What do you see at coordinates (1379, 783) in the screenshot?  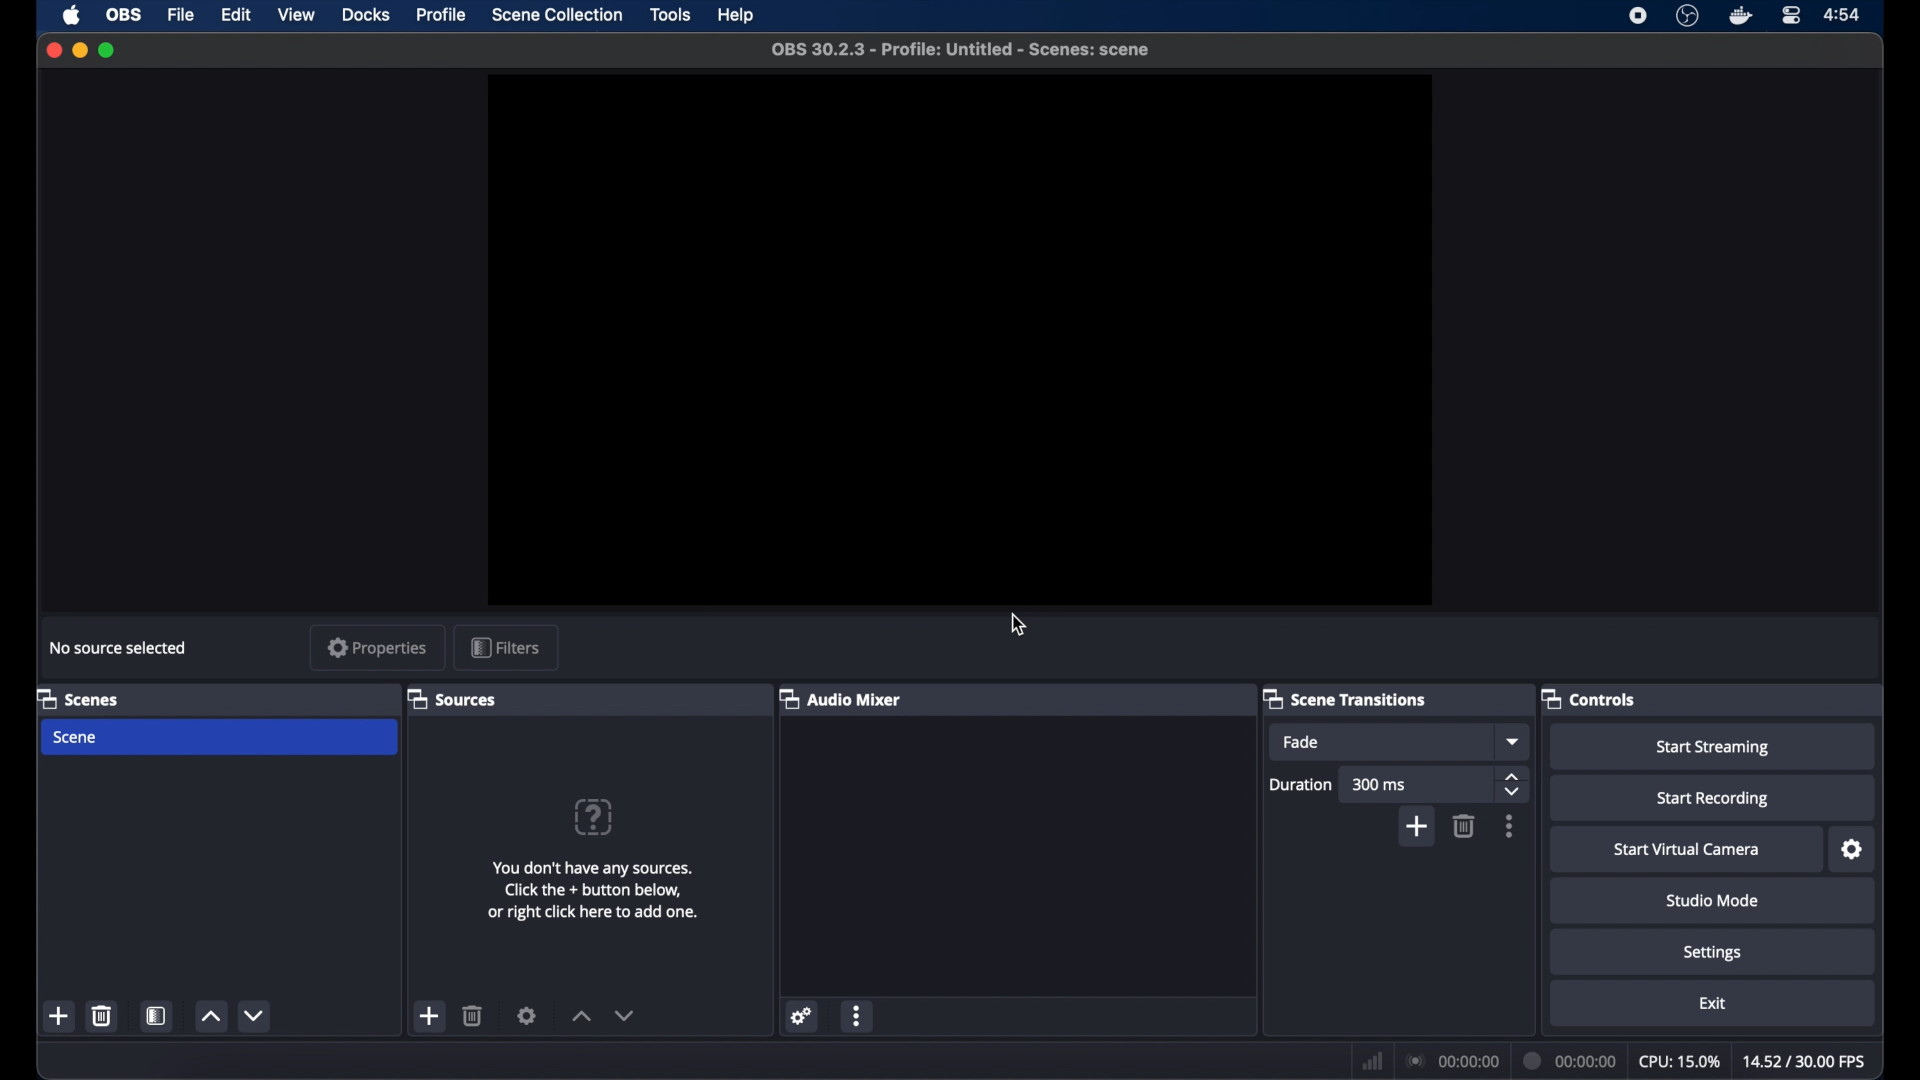 I see `300 ms` at bounding box center [1379, 783].